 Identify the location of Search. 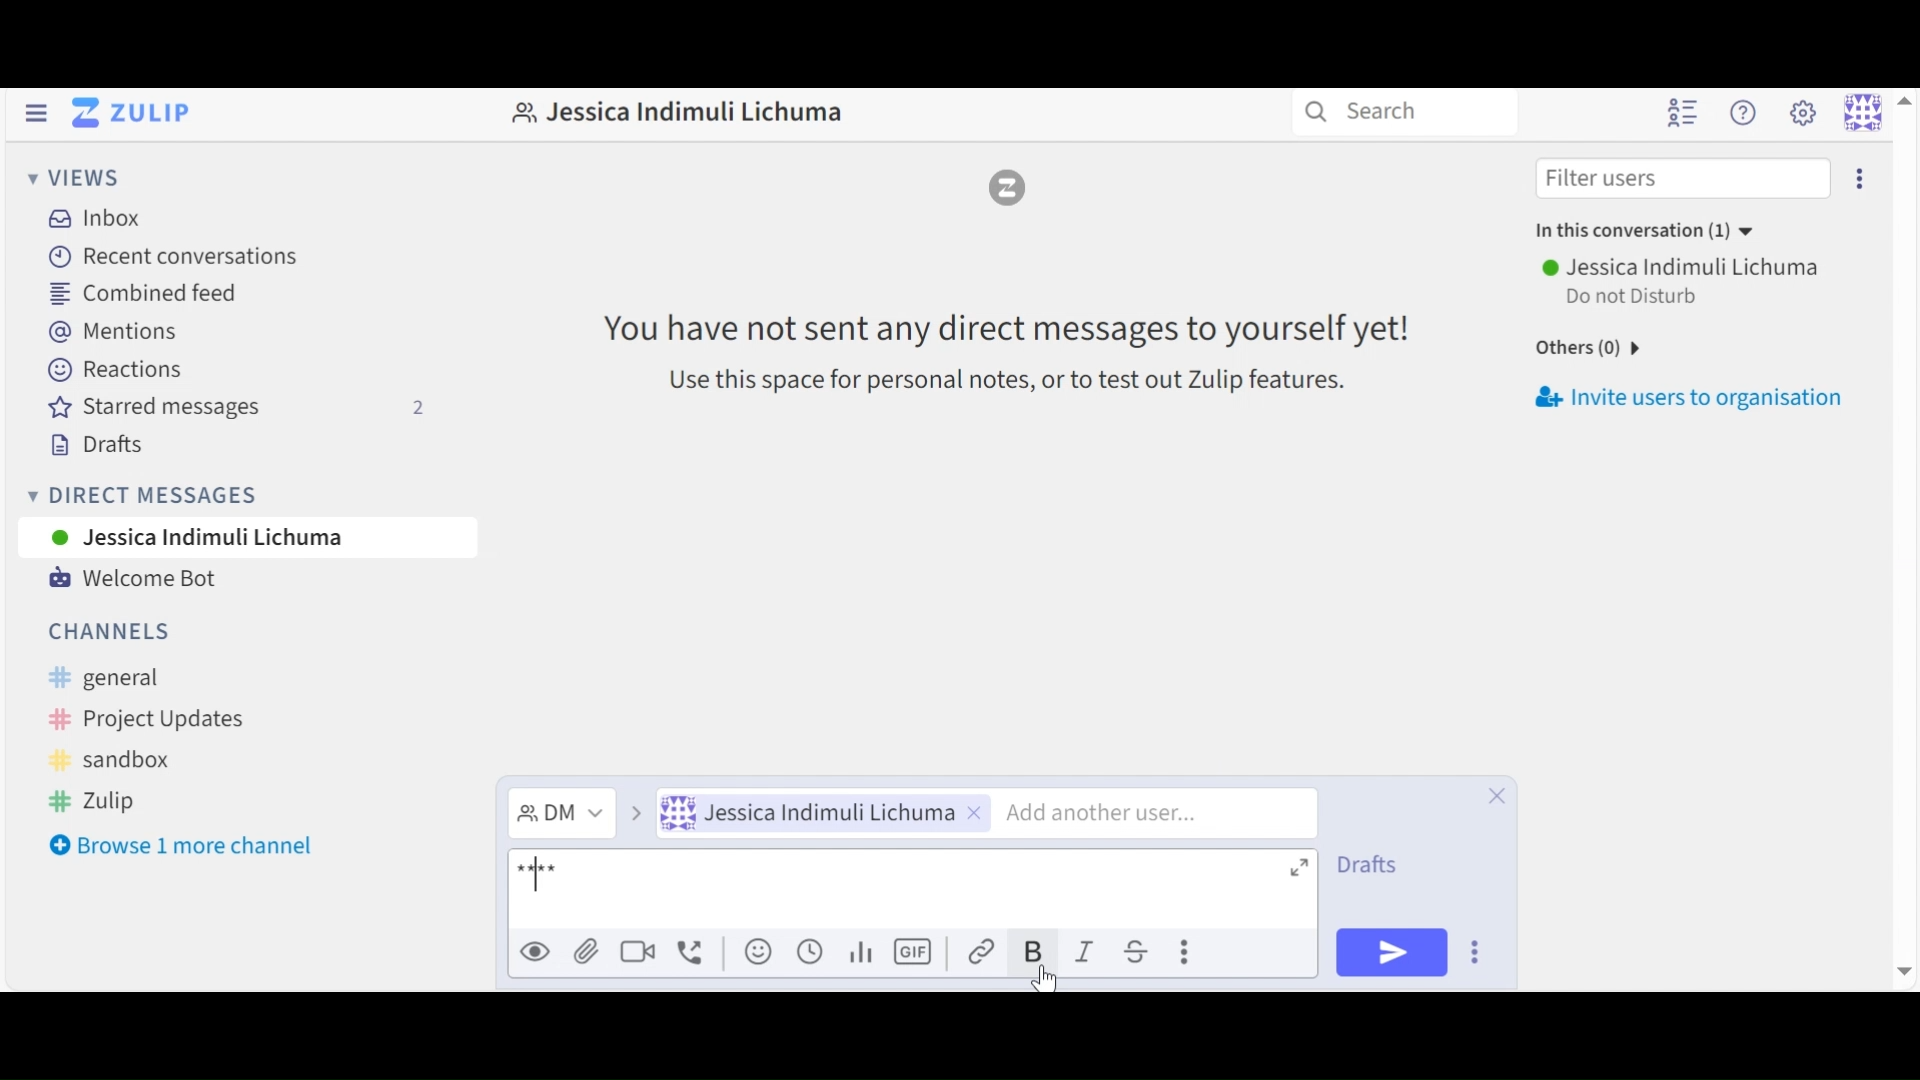
(1362, 111).